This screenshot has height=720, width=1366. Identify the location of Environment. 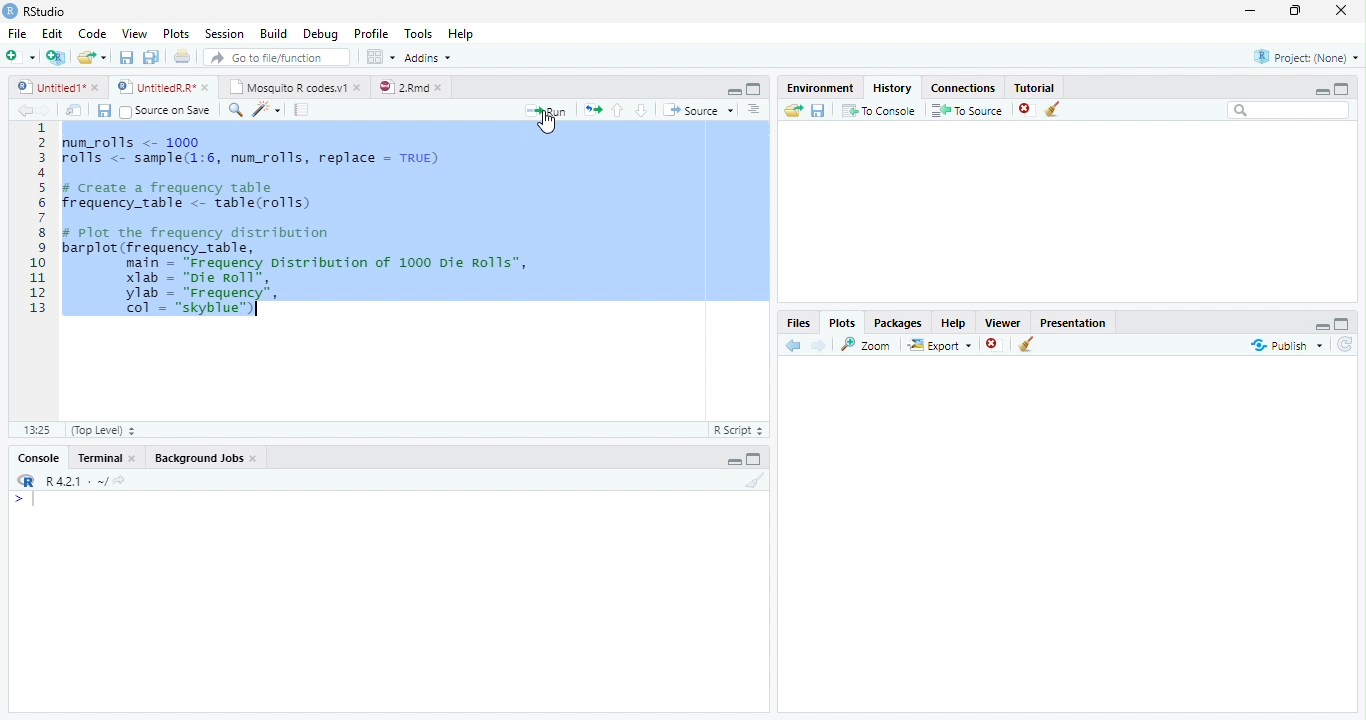
(821, 87).